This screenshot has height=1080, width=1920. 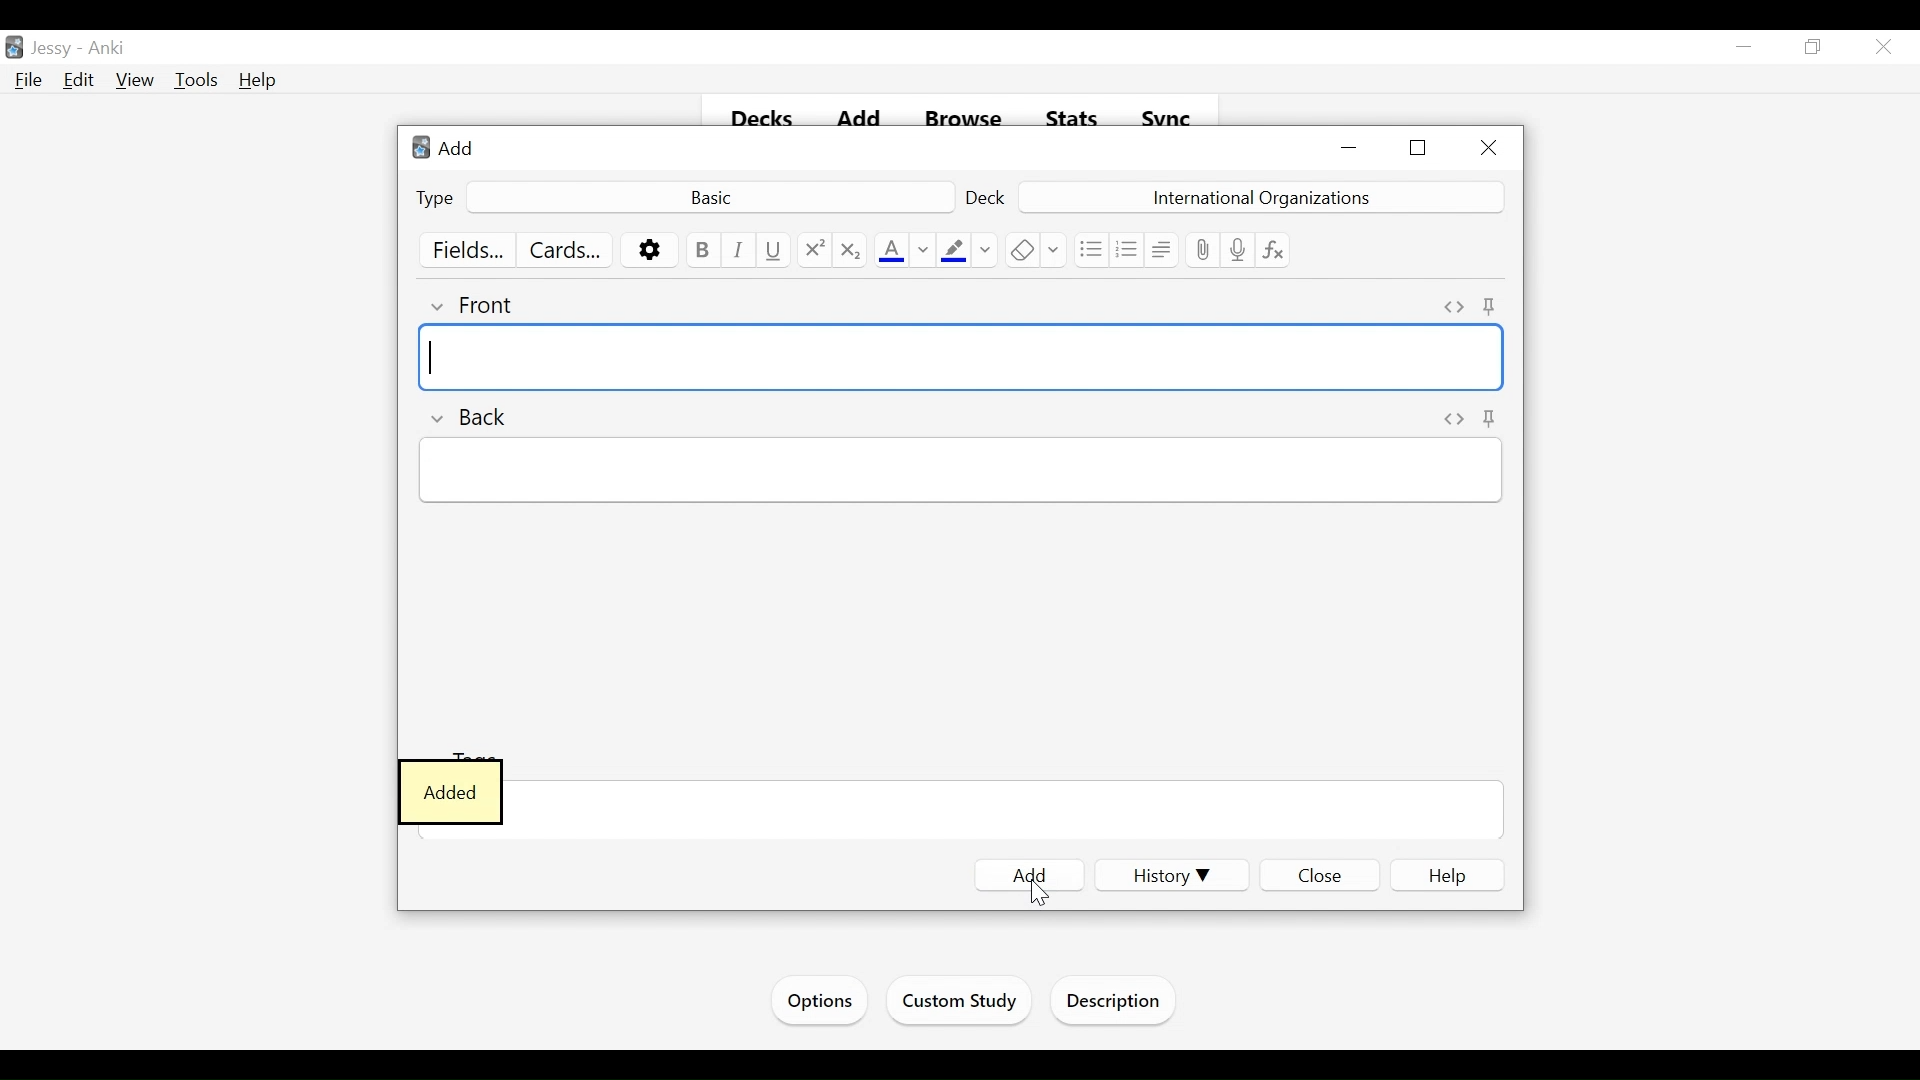 What do you see at coordinates (761, 119) in the screenshot?
I see `Decks` at bounding box center [761, 119].